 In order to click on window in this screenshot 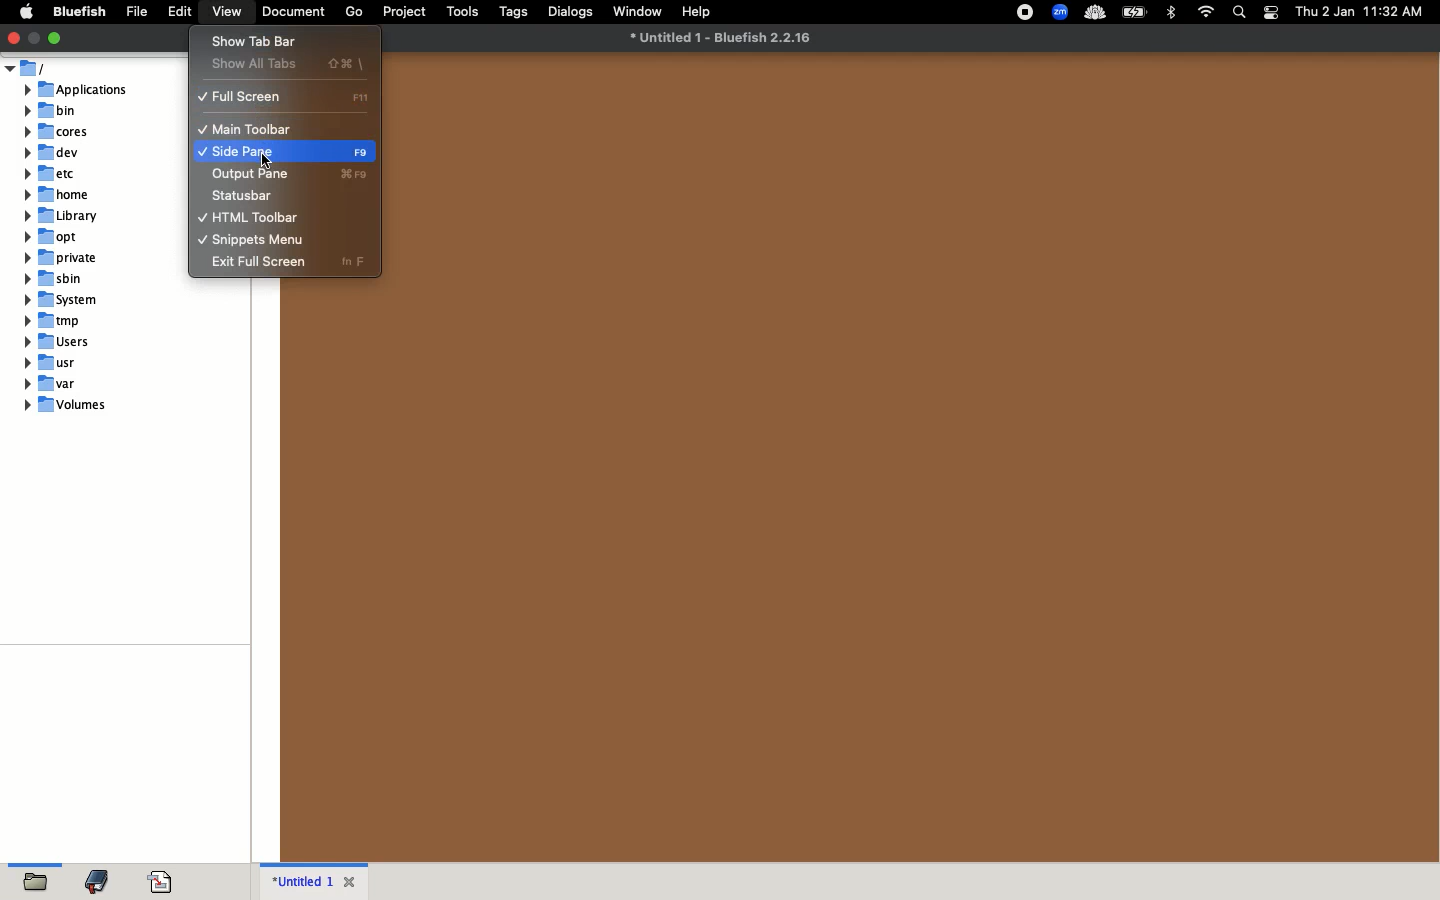, I will do `click(639, 11)`.